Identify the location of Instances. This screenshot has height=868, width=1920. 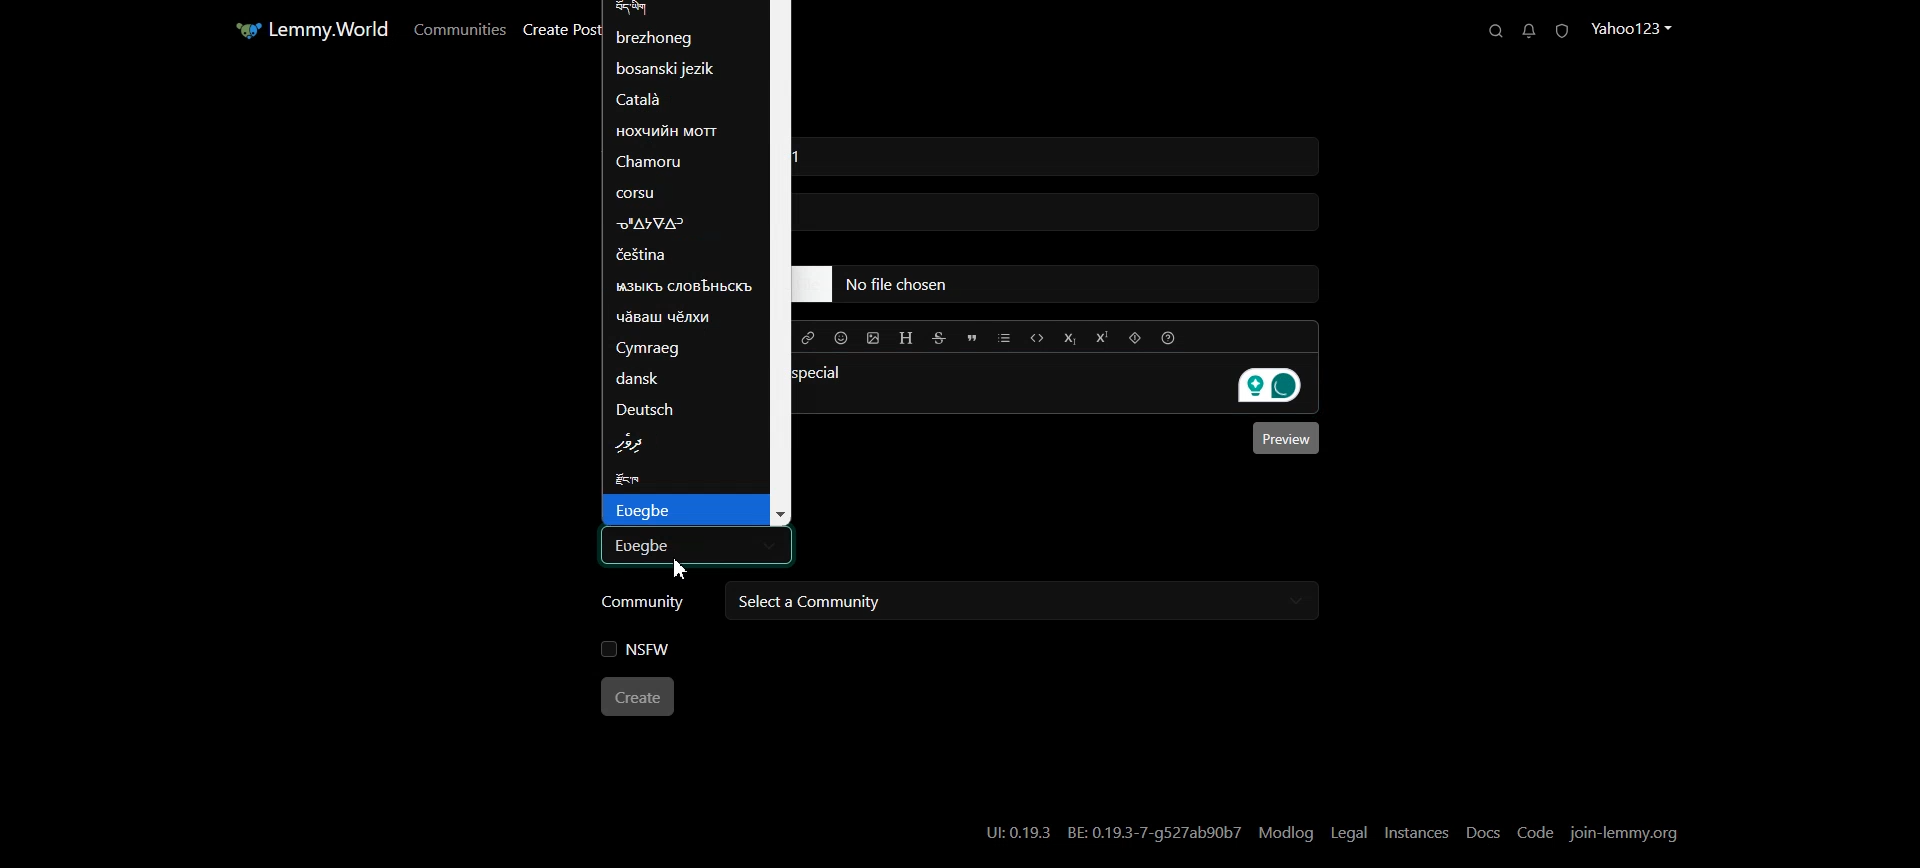
(1417, 833).